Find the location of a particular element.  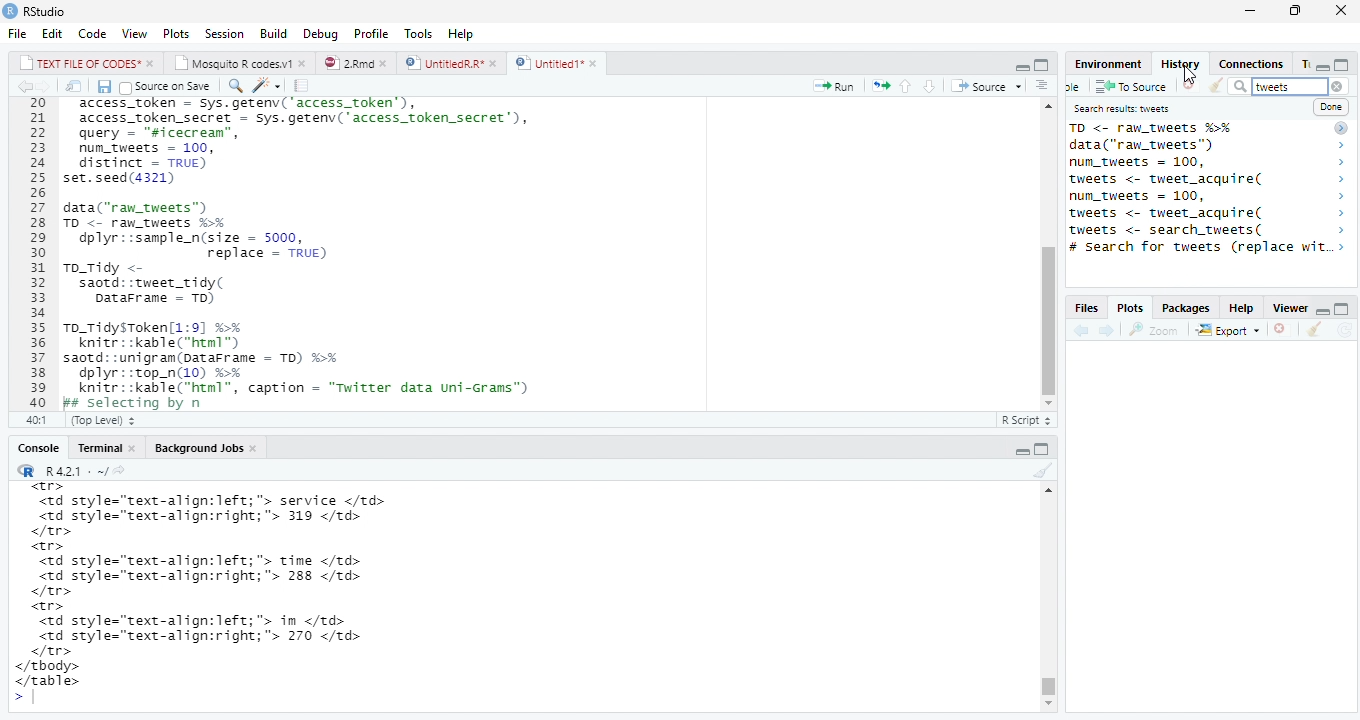

Done is located at coordinates (1326, 105).